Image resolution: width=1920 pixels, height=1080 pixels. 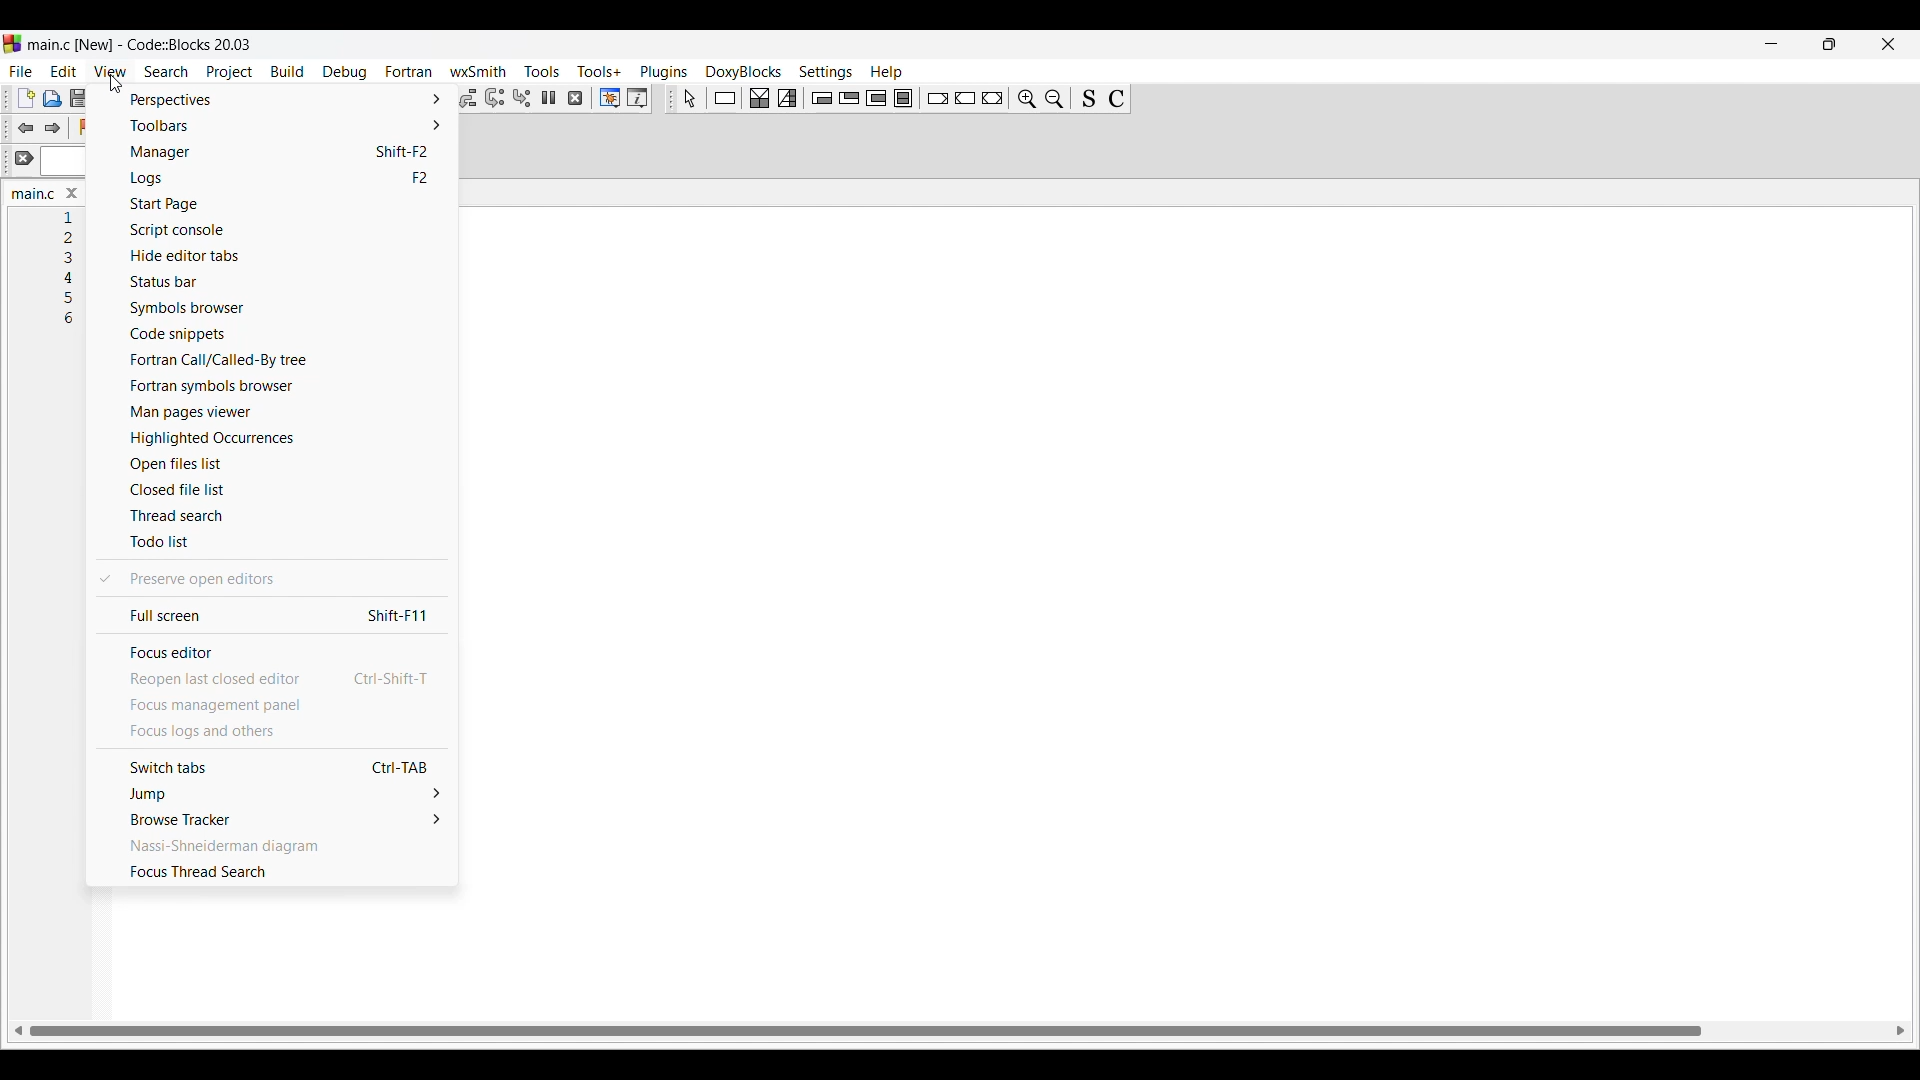 What do you see at coordinates (277, 413) in the screenshot?
I see `Man pages viewer` at bounding box center [277, 413].